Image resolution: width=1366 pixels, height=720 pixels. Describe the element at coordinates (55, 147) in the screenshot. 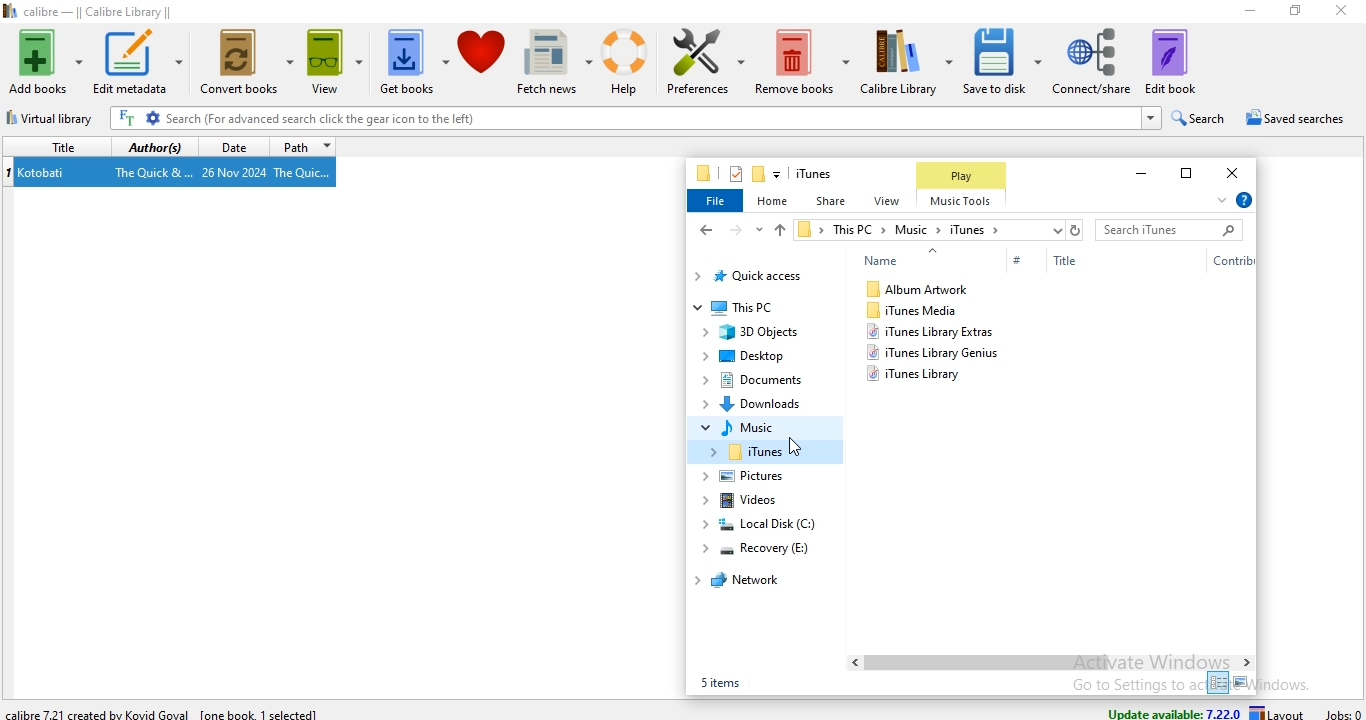

I see `title` at that location.